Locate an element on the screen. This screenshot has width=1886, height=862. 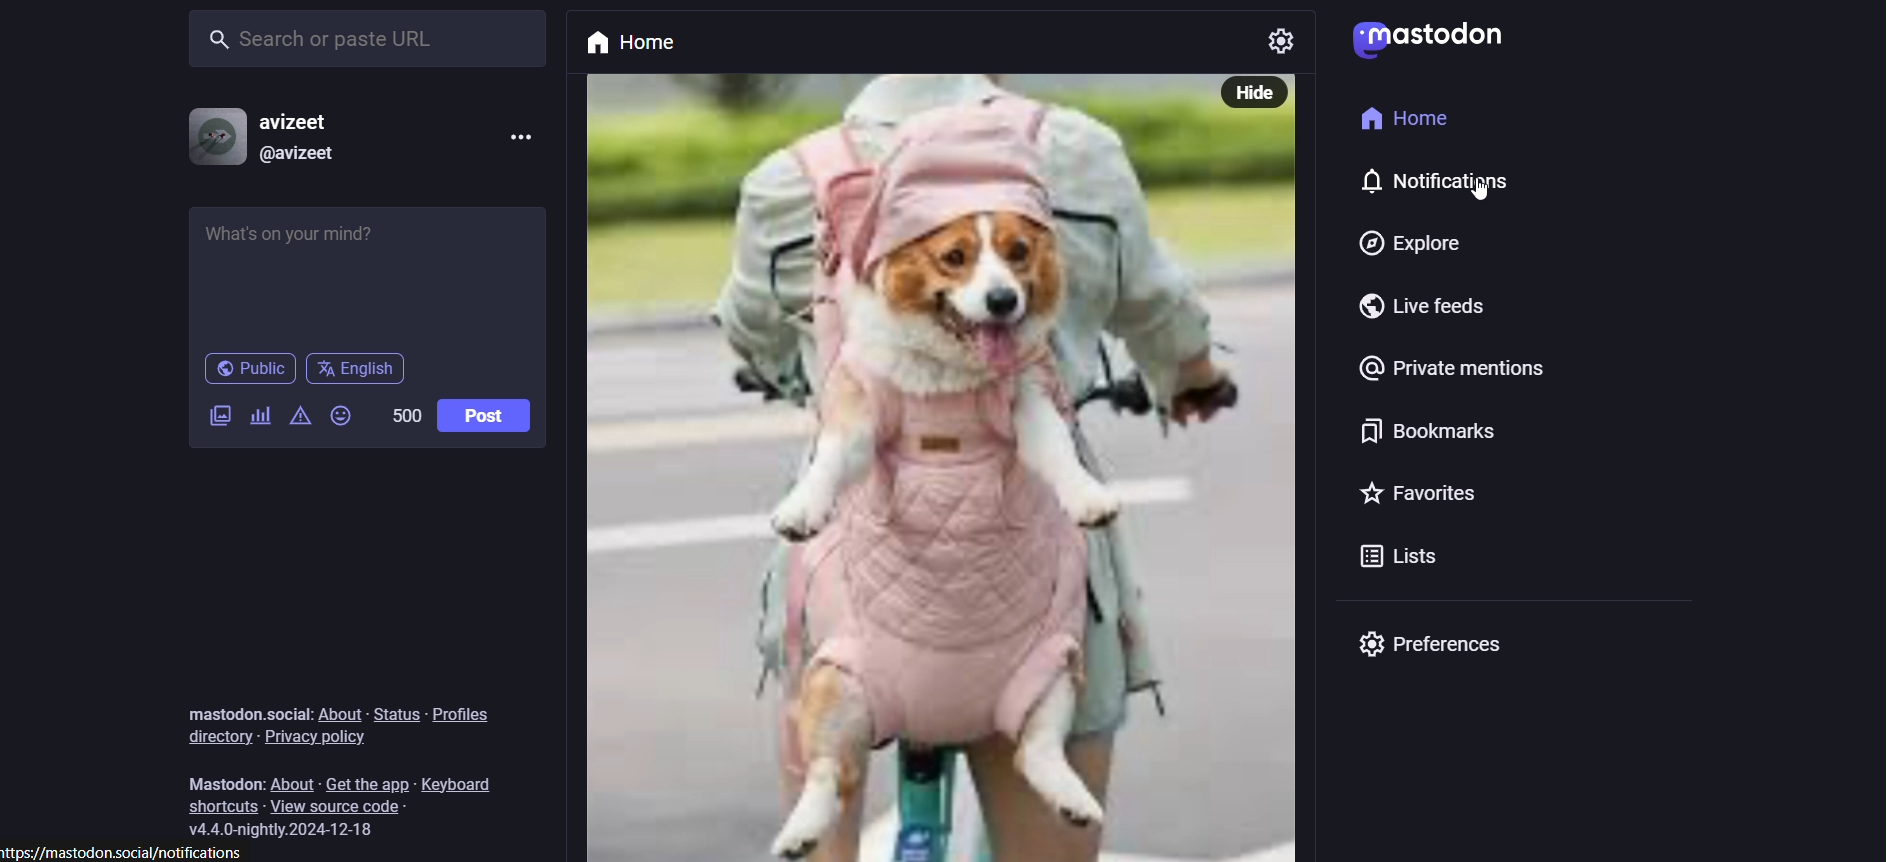
setting is located at coordinates (1282, 41).